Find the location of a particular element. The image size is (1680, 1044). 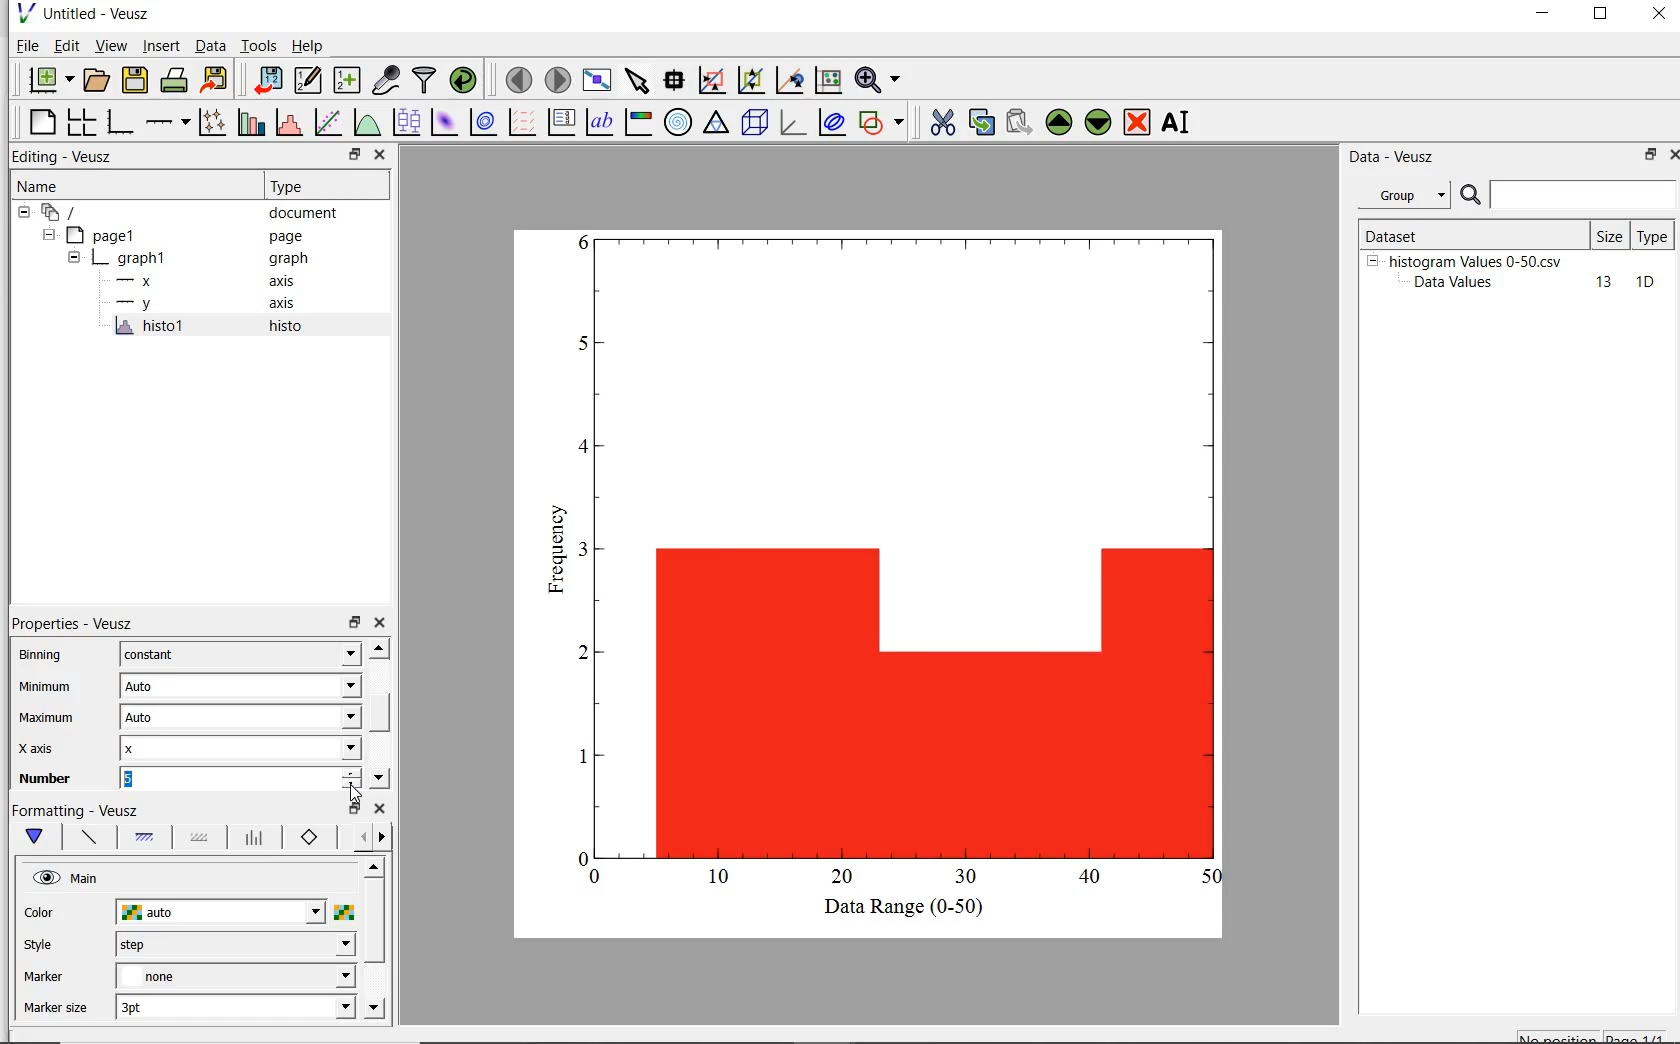

constant is located at coordinates (240, 654).